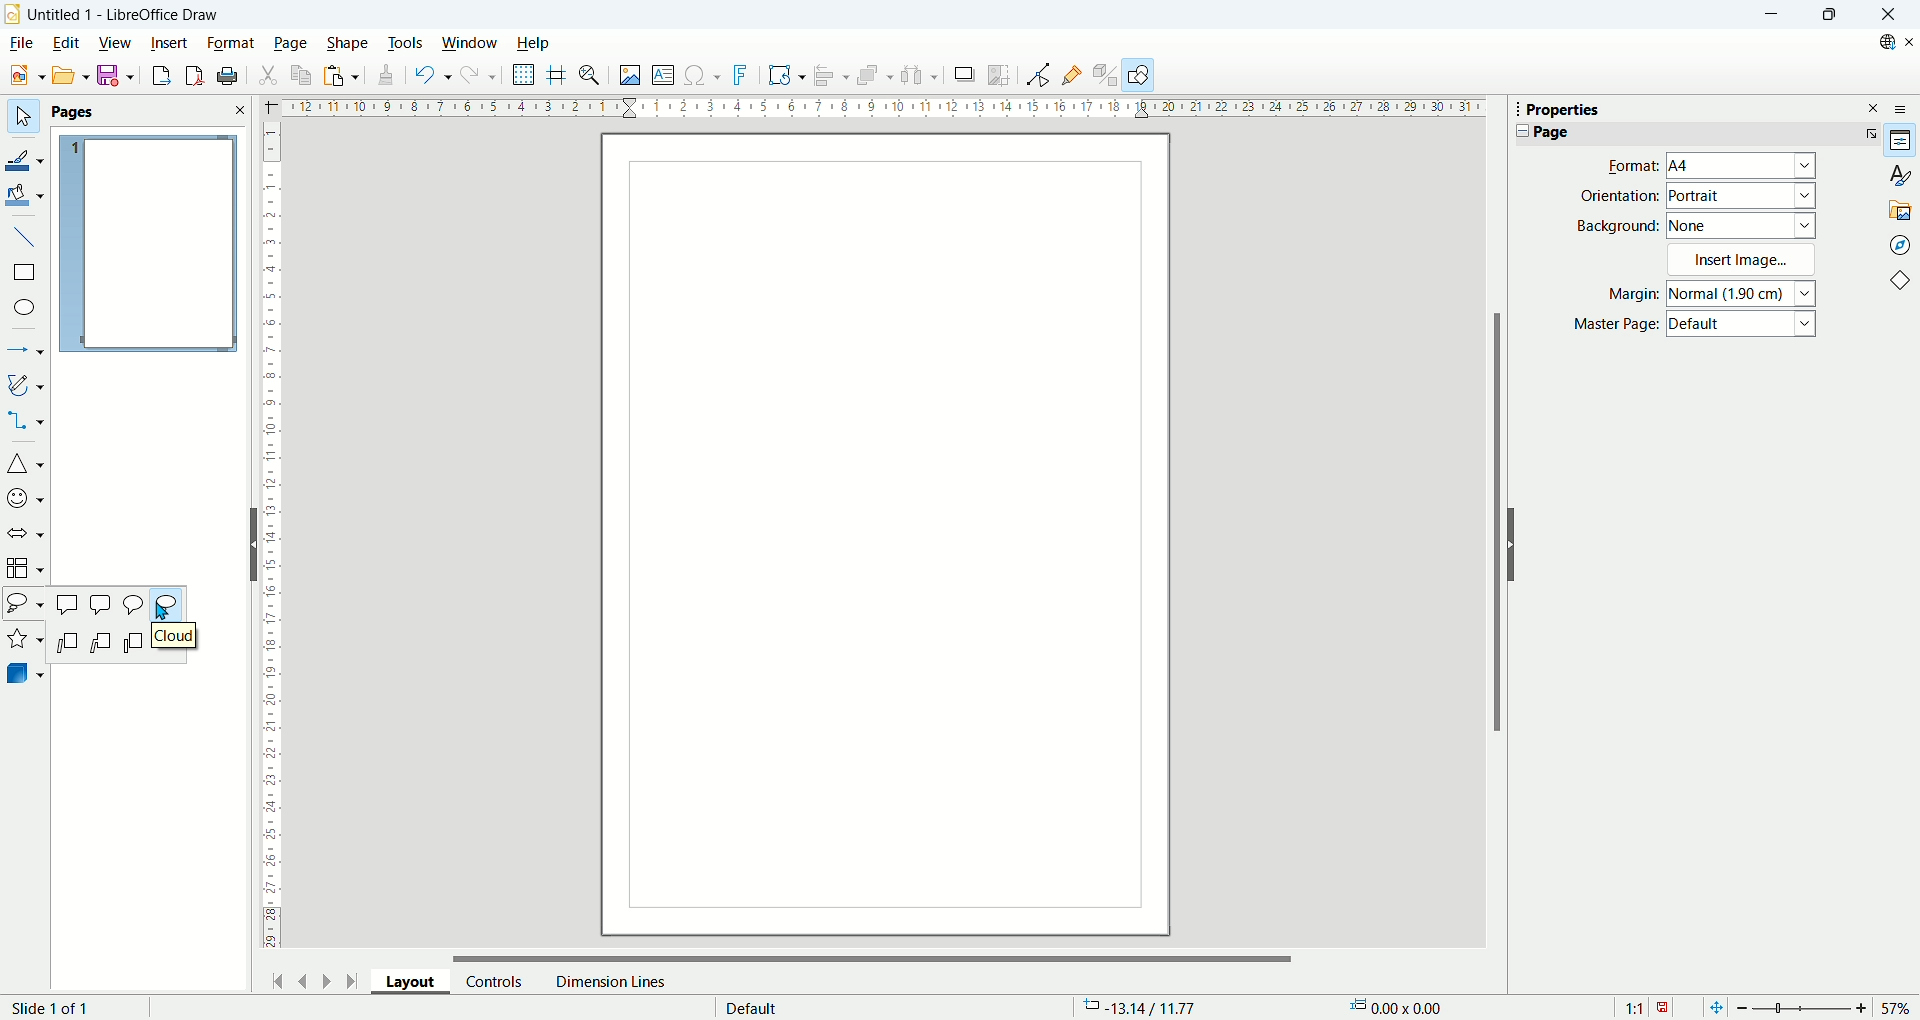 The image size is (1920, 1020). Describe the element at coordinates (1743, 167) in the screenshot. I see `A4` at that location.